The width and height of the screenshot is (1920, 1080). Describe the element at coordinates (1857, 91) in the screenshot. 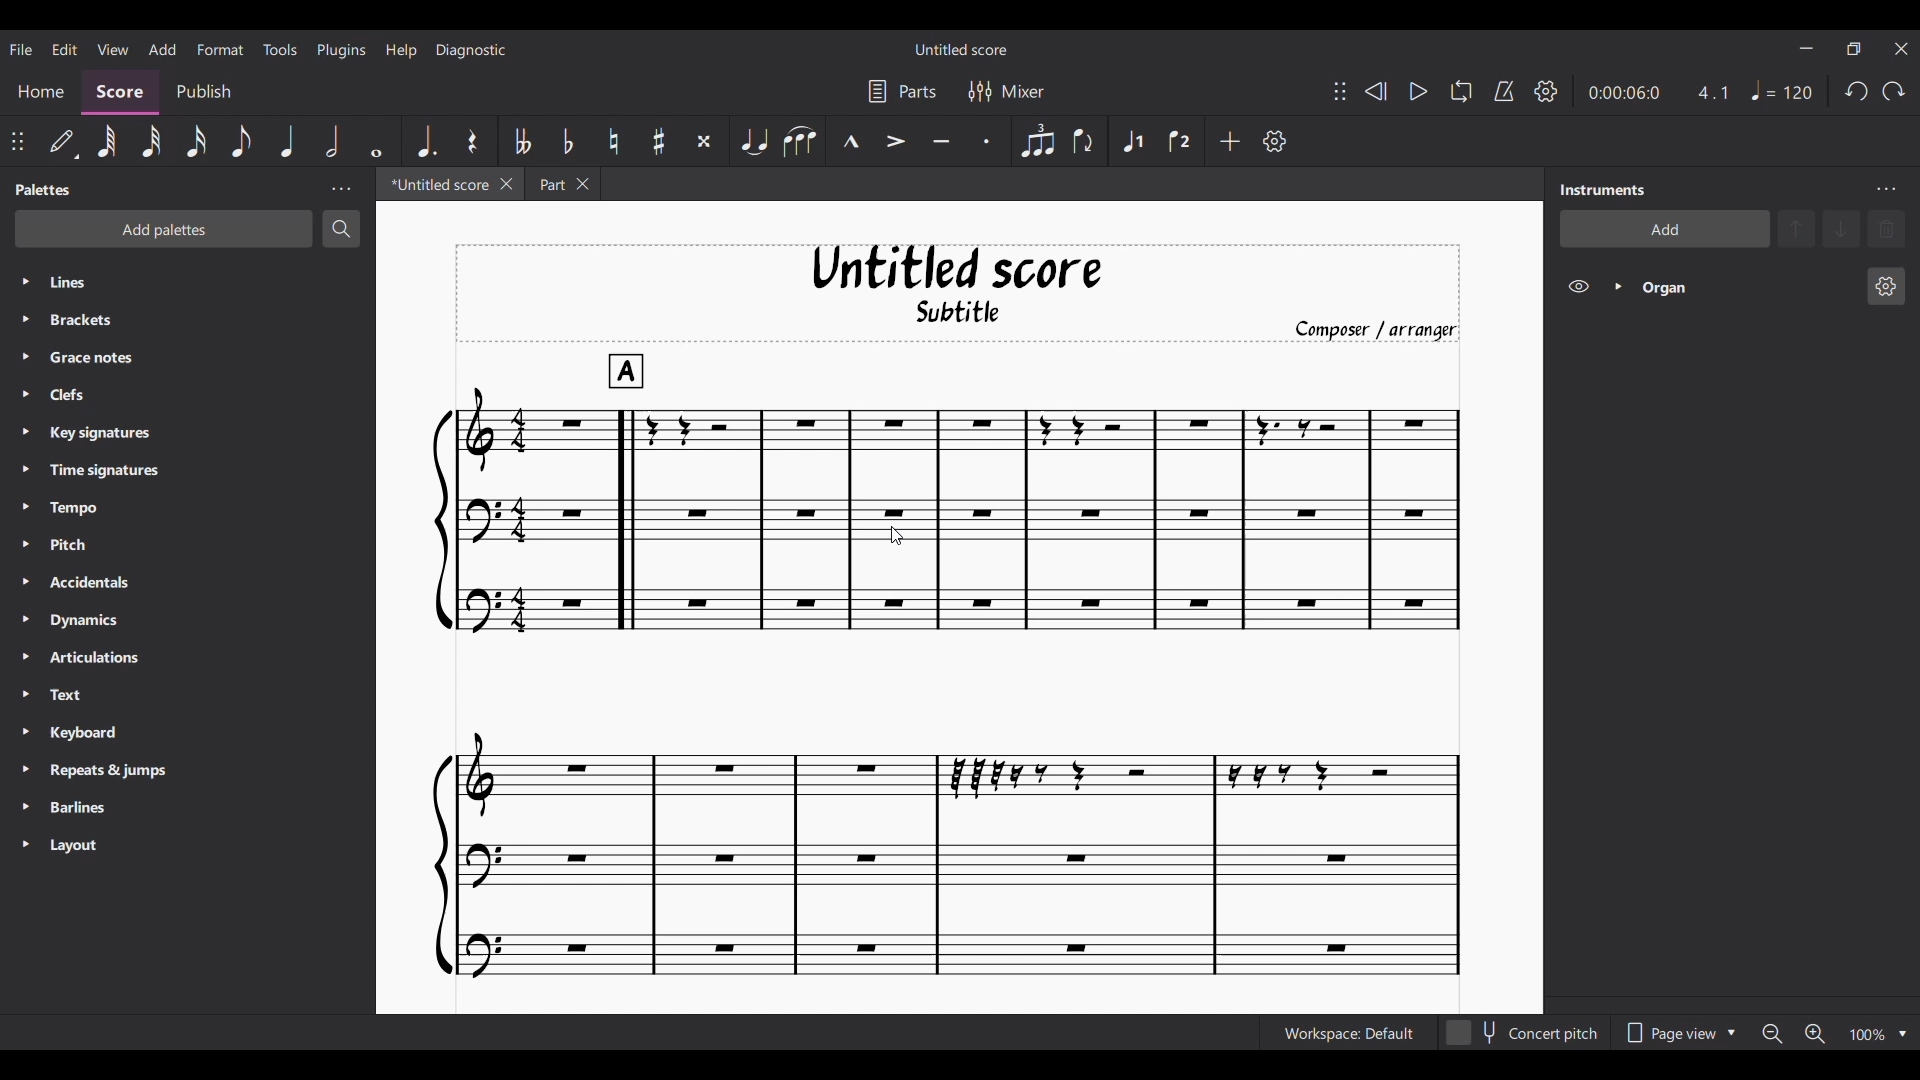

I see `Undo` at that location.